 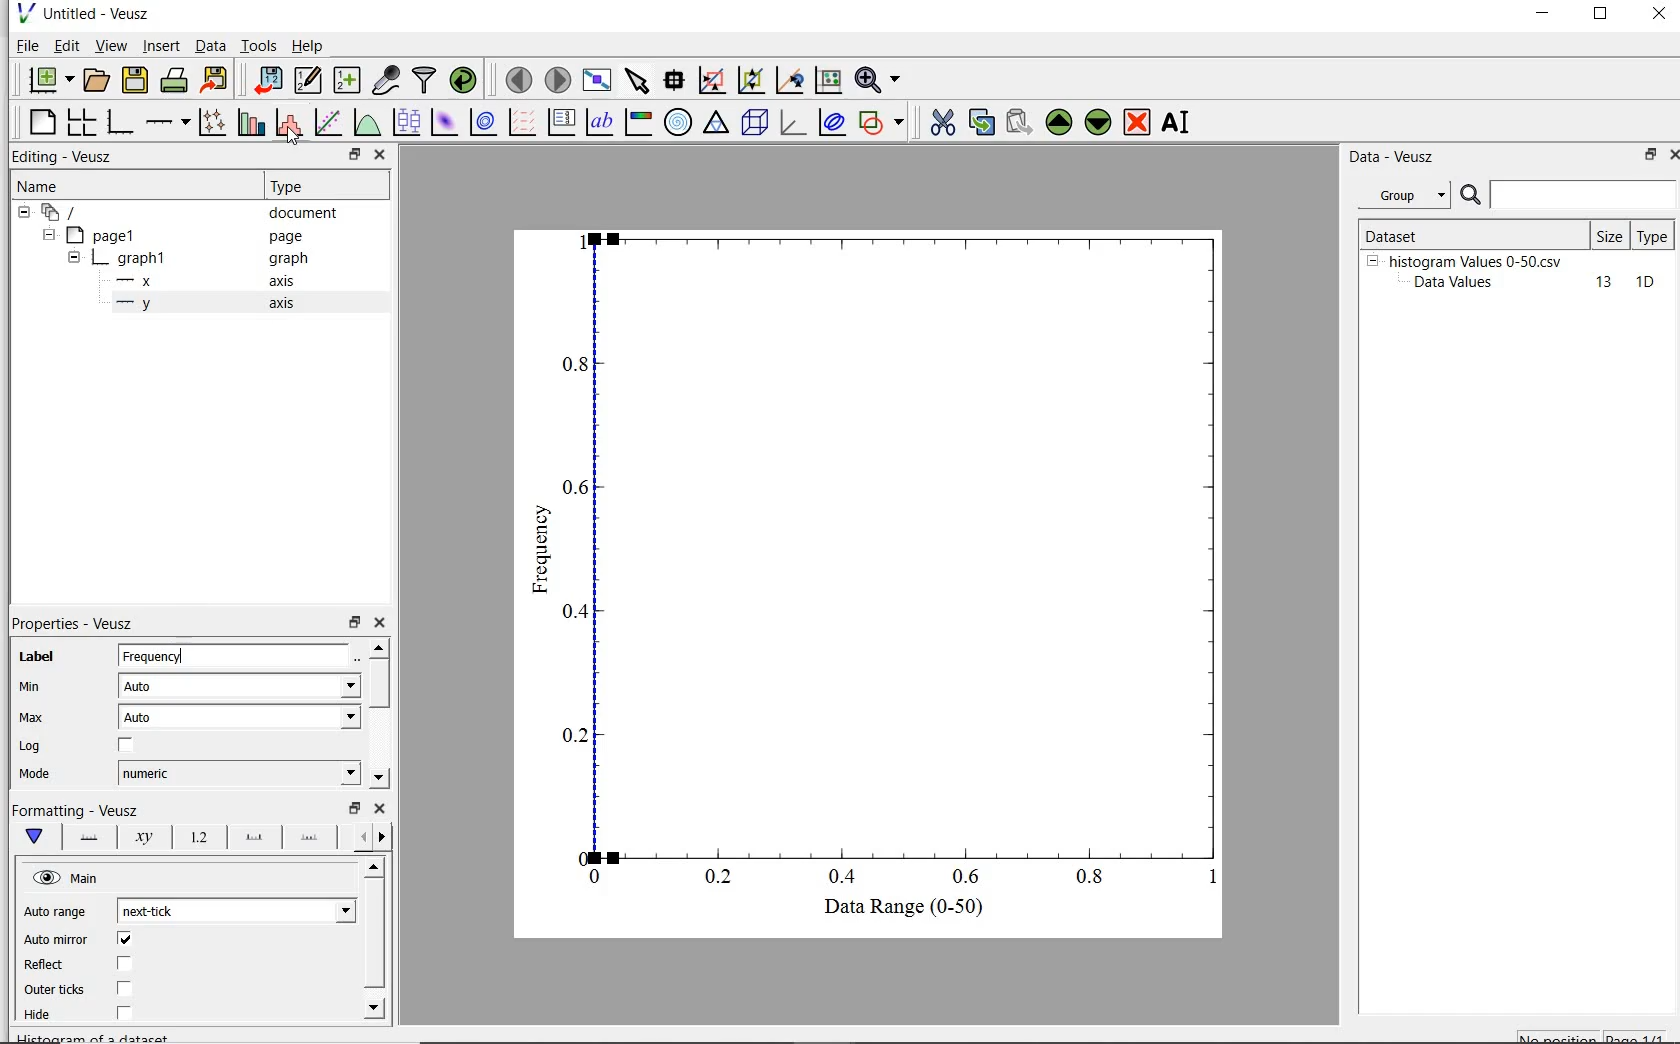 What do you see at coordinates (678, 122) in the screenshot?
I see `polar graph` at bounding box center [678, 122].